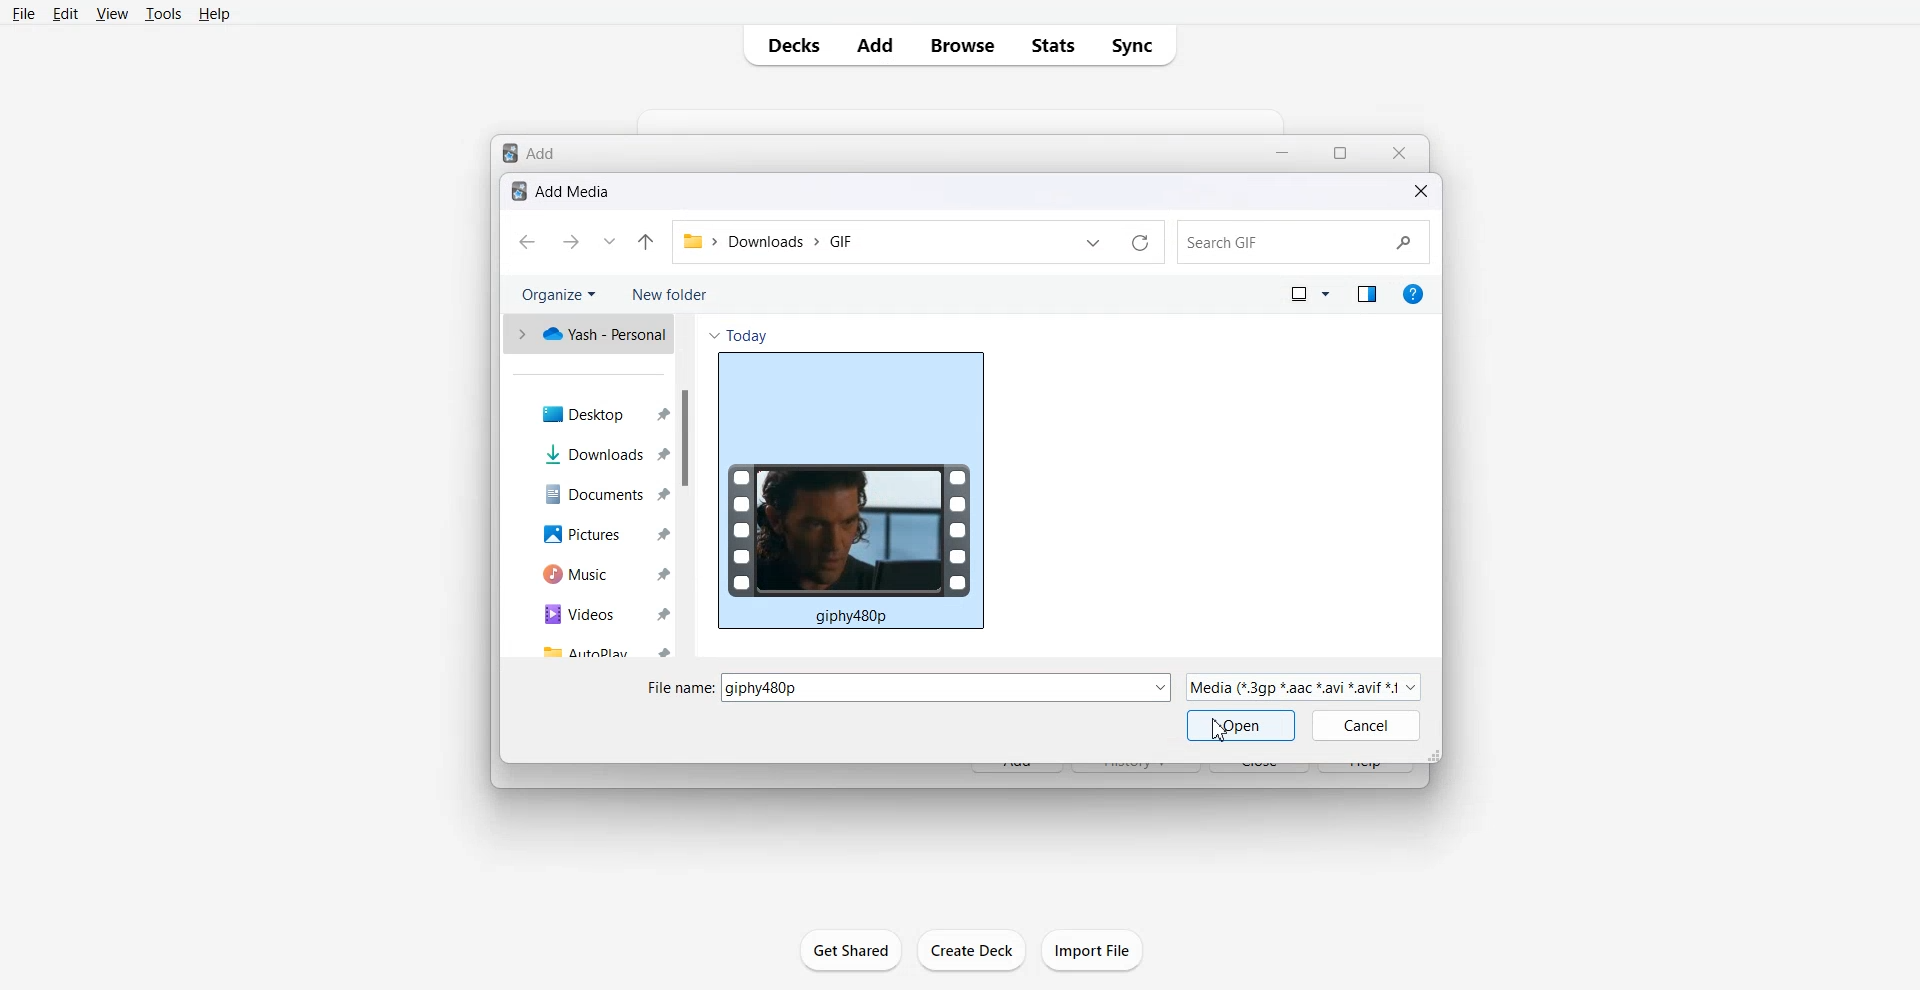  I want to click on New Folder, so click(669, 294).